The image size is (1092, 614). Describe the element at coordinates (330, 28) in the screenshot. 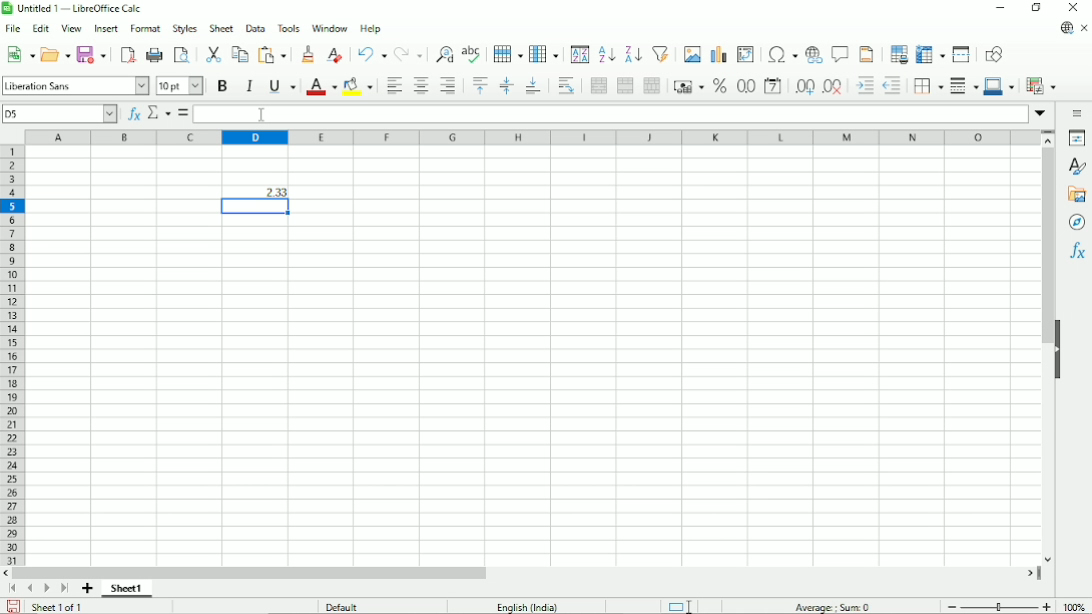

I see `Window` at that location.